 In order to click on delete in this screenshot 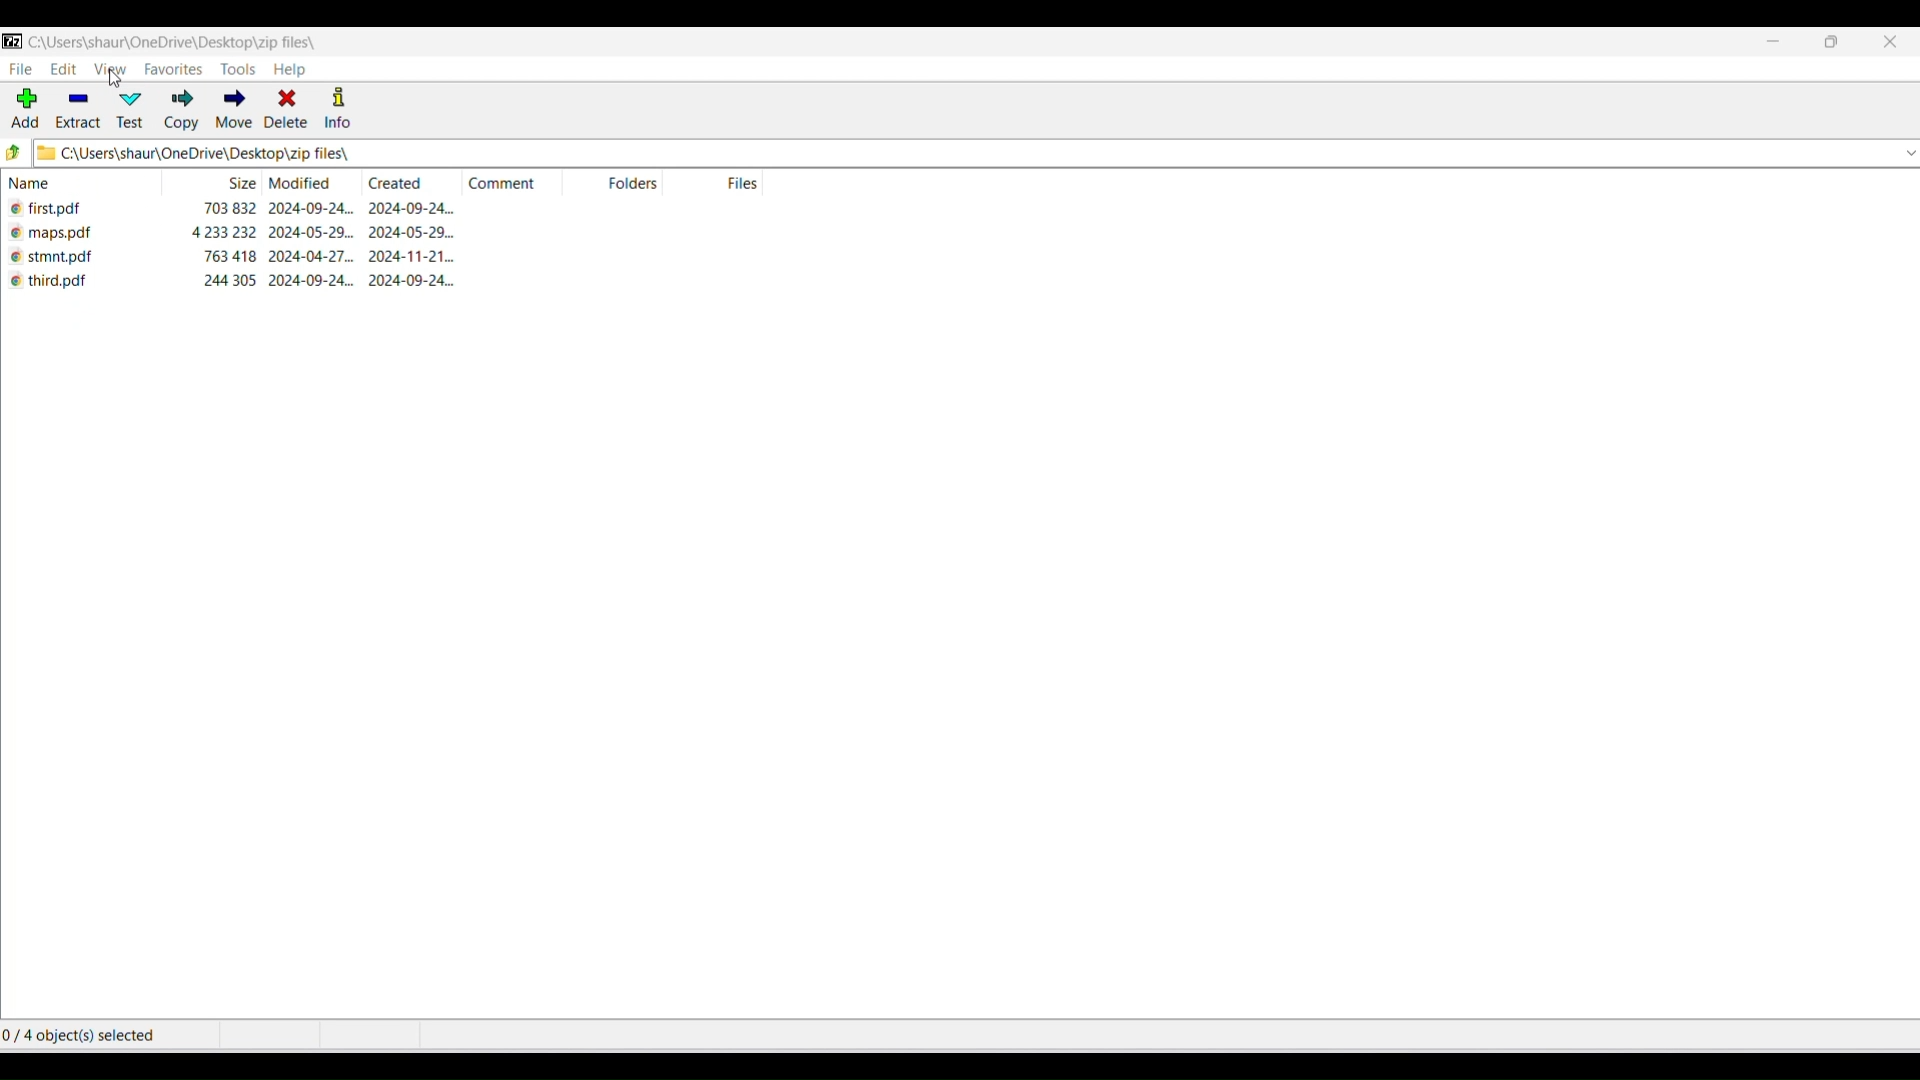, I will do `click(287, 110)`.